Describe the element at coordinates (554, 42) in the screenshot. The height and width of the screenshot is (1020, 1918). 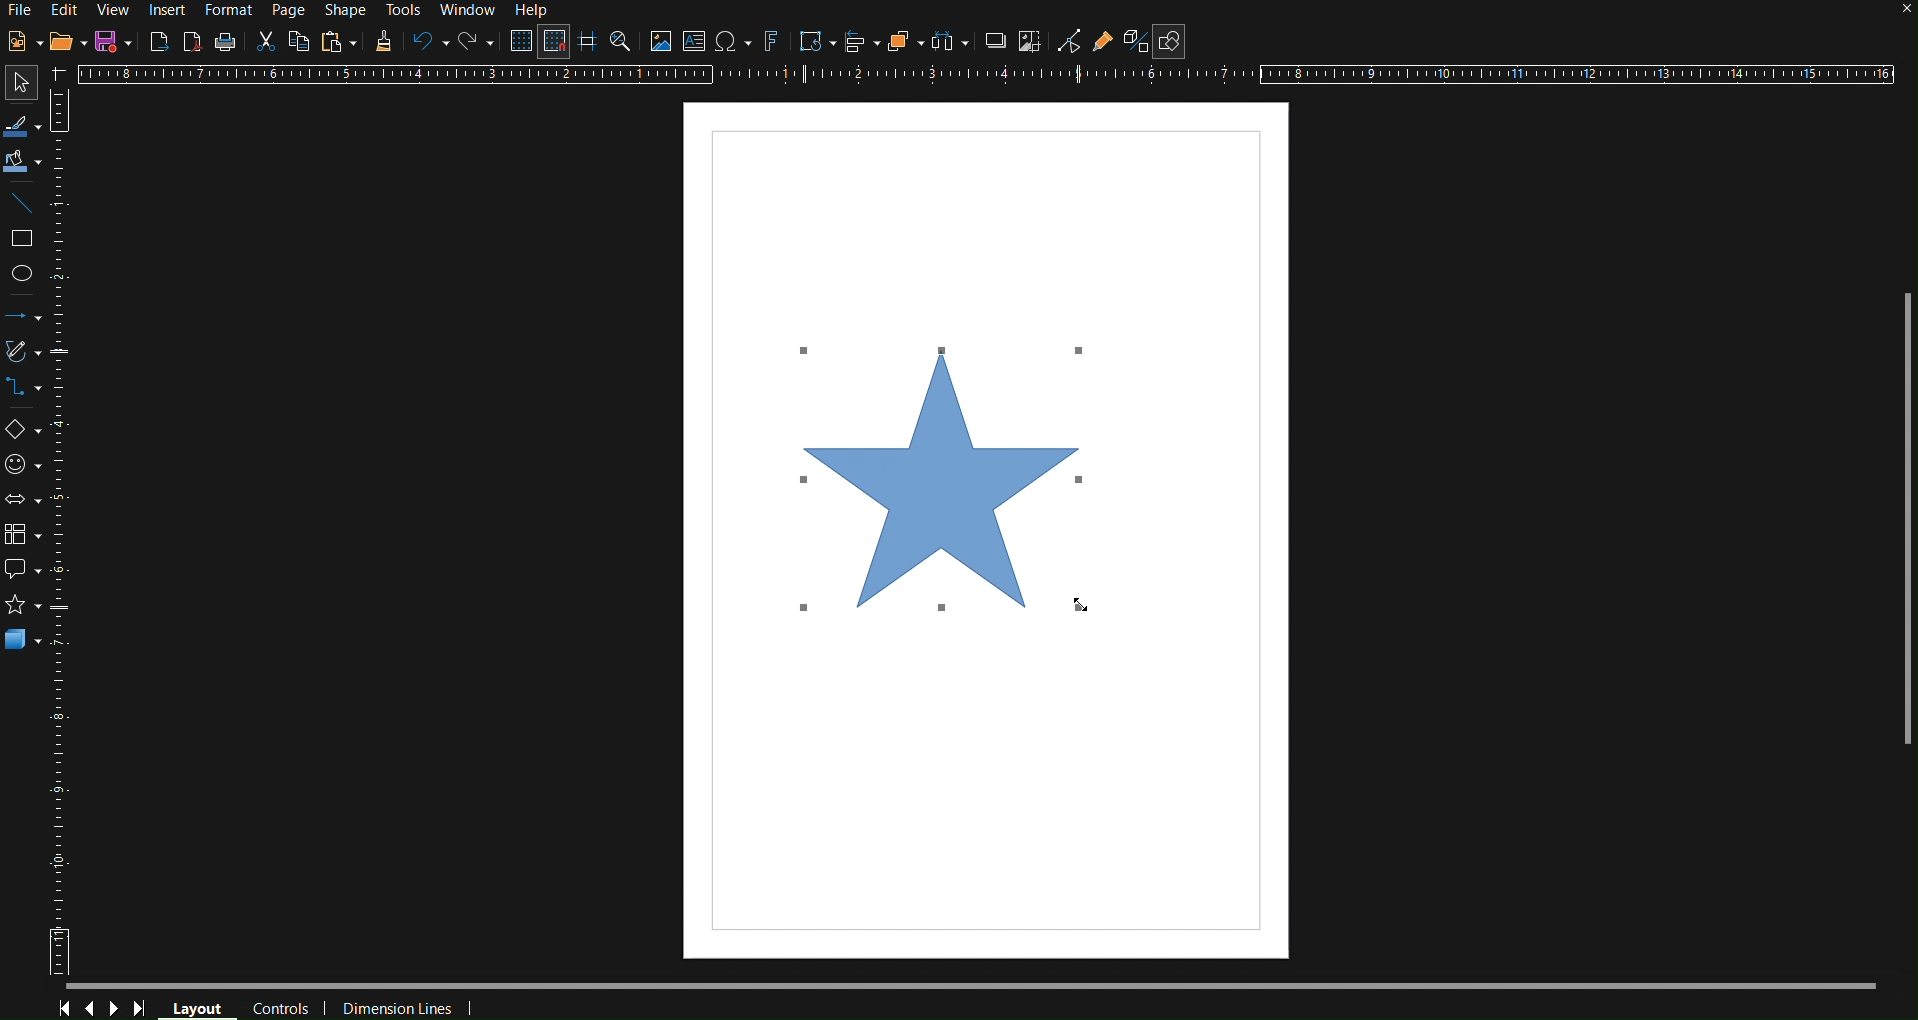
I see `Snap to Grid` at that location.